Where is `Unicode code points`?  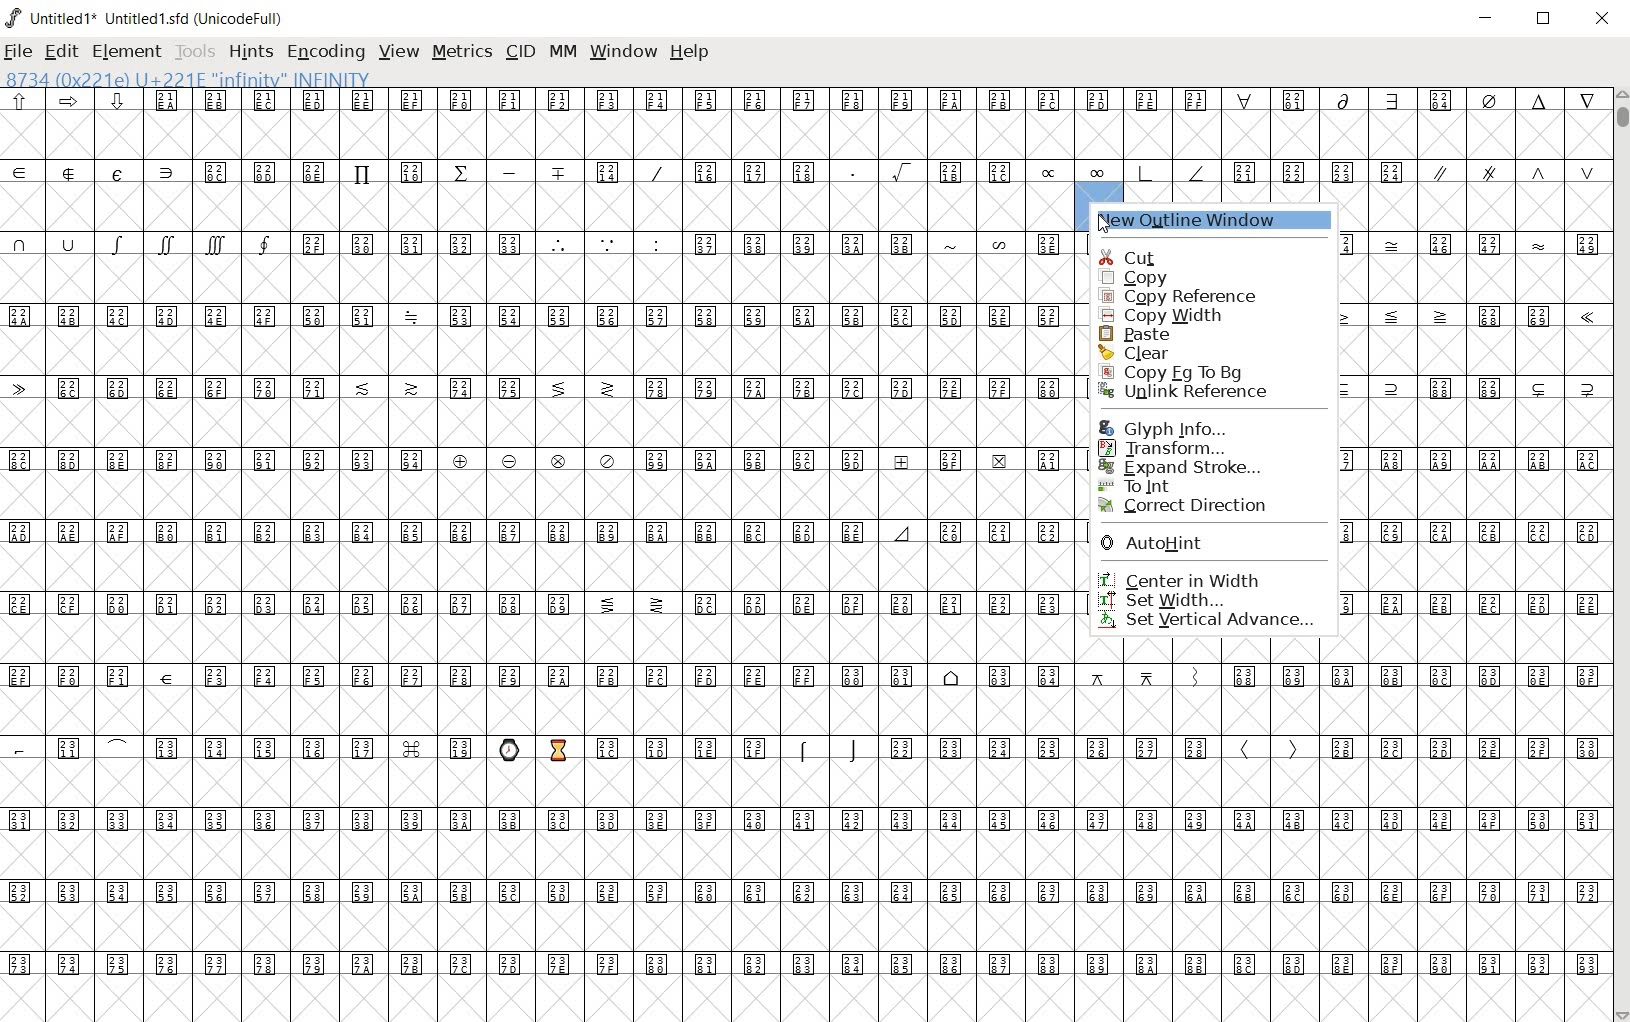 Unicode code points is located at coordinates (811, 894).